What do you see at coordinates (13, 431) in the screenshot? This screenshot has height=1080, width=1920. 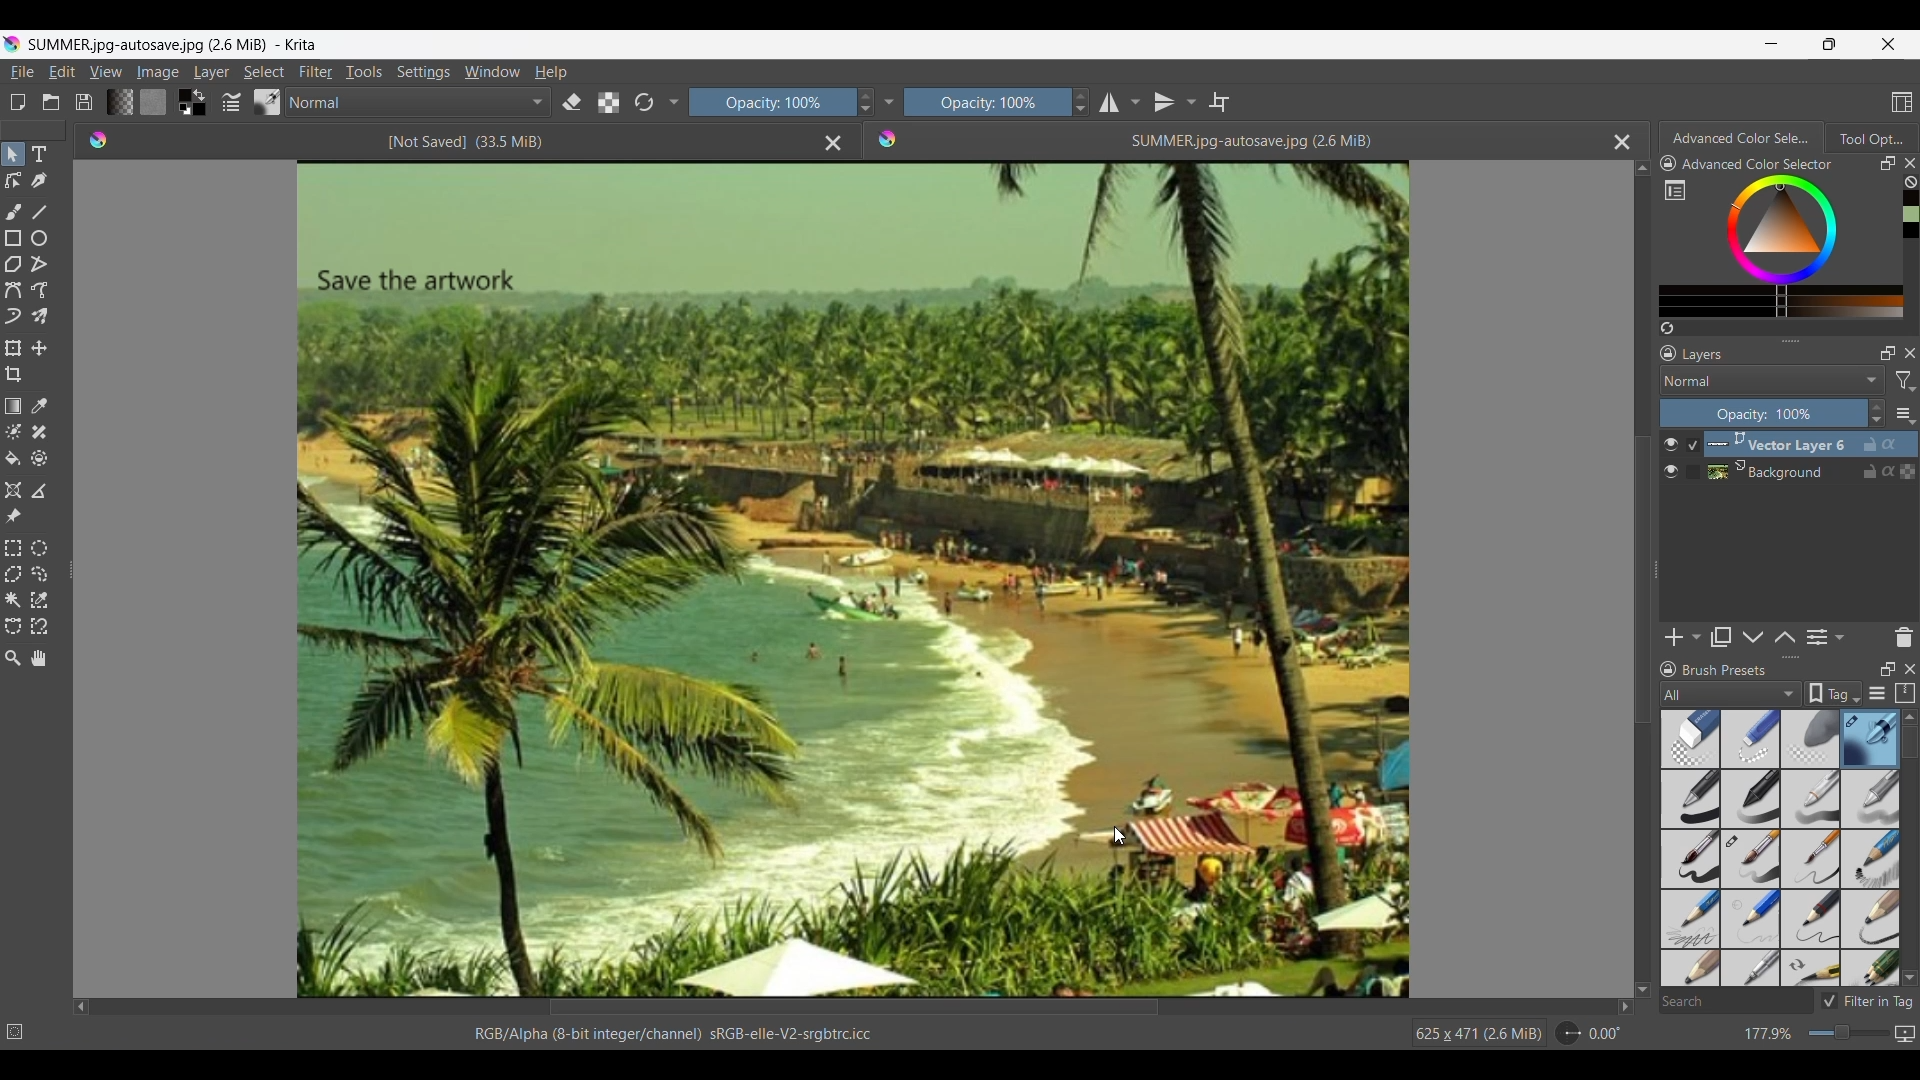 I see `Colorize mask tool` at bounding box center [13, 431].